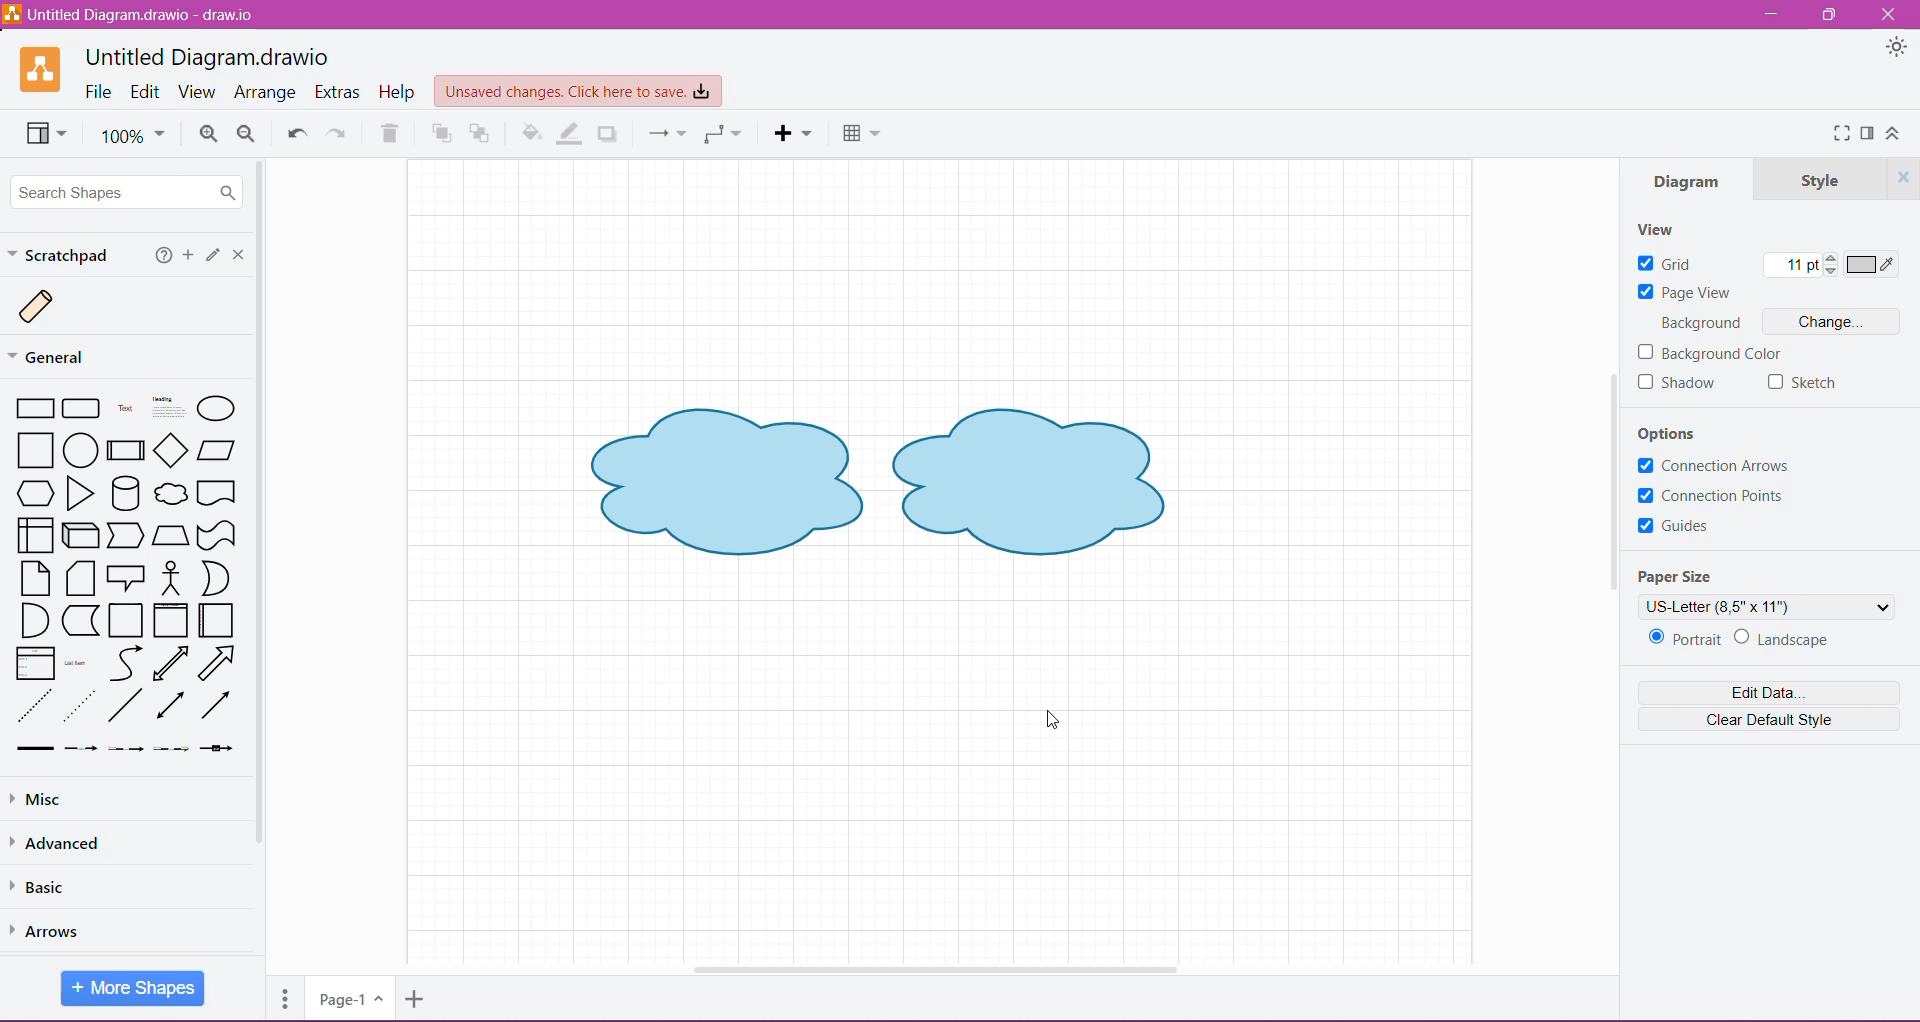 Image resolution: width=1920 pixels, height=1022 pixels. What do you see at coordinates (1678, 180) in the screenshot?
I see `Diagram` at bounding box center [1678, 180].